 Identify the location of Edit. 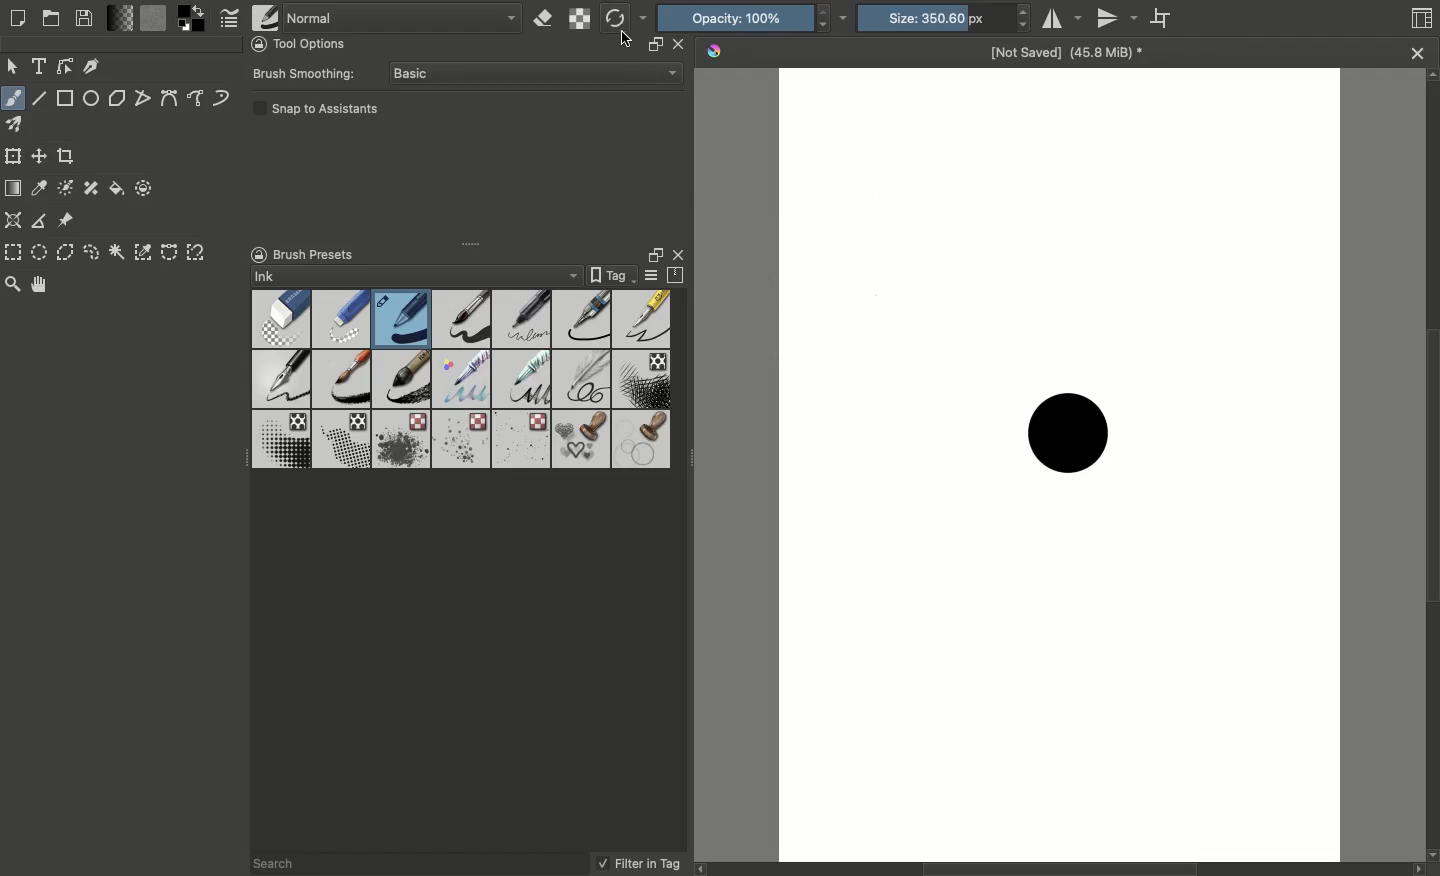
(65, 68).